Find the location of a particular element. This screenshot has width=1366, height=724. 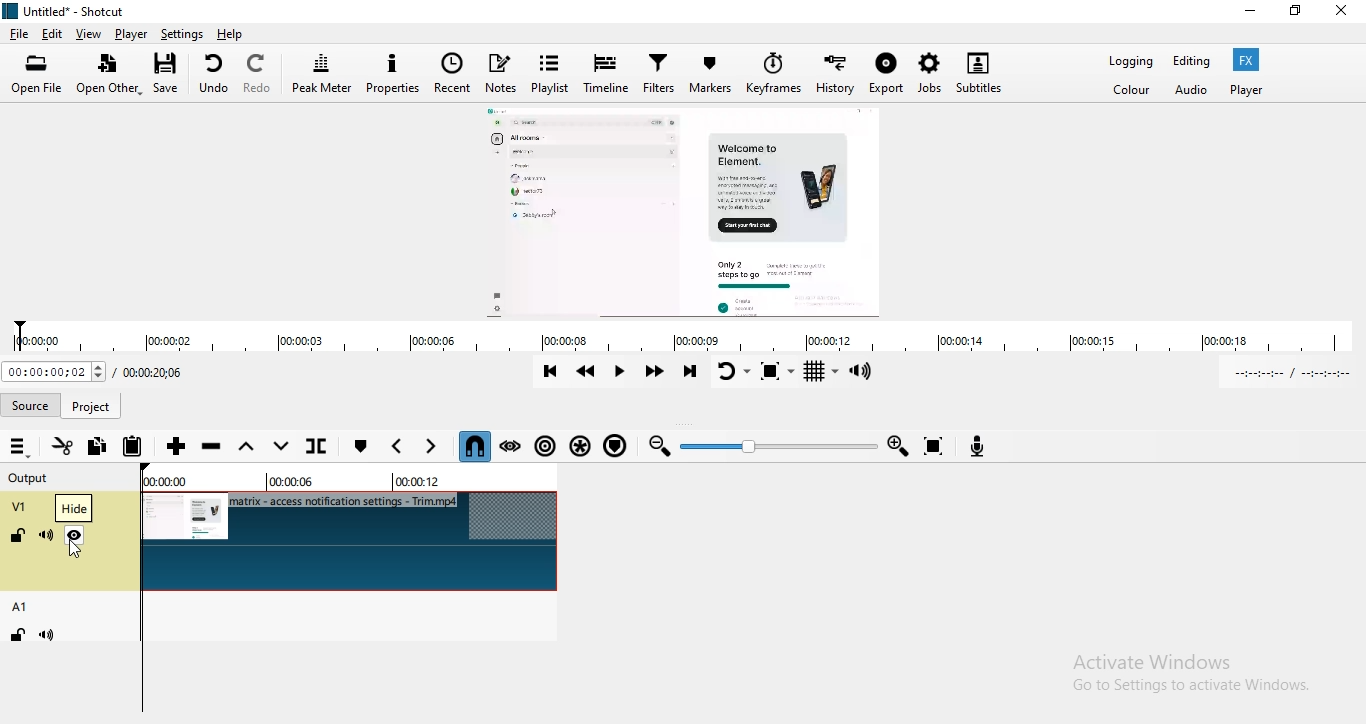

Record audio is located at coordinates (981, 446).